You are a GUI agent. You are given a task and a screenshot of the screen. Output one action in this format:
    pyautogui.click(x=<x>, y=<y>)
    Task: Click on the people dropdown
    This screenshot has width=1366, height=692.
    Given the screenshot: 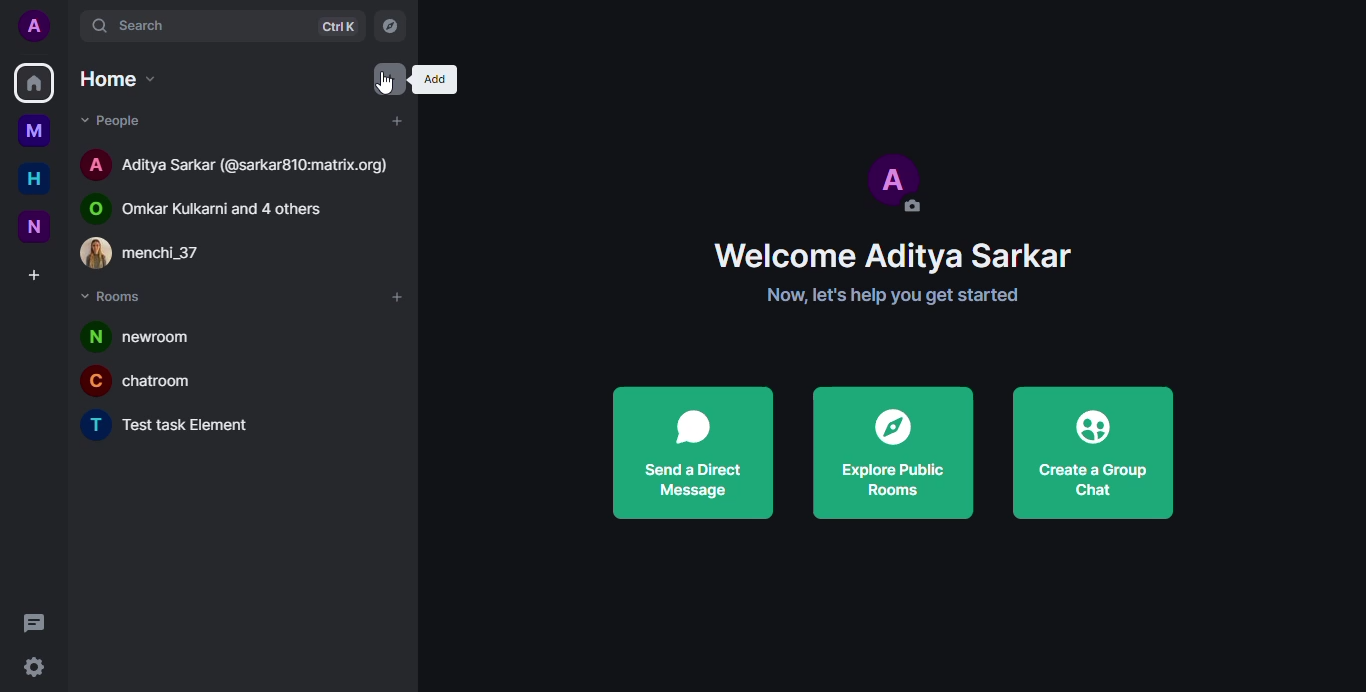 What is the action you would take?
    pyautogui.click(x=121, y=120)
    